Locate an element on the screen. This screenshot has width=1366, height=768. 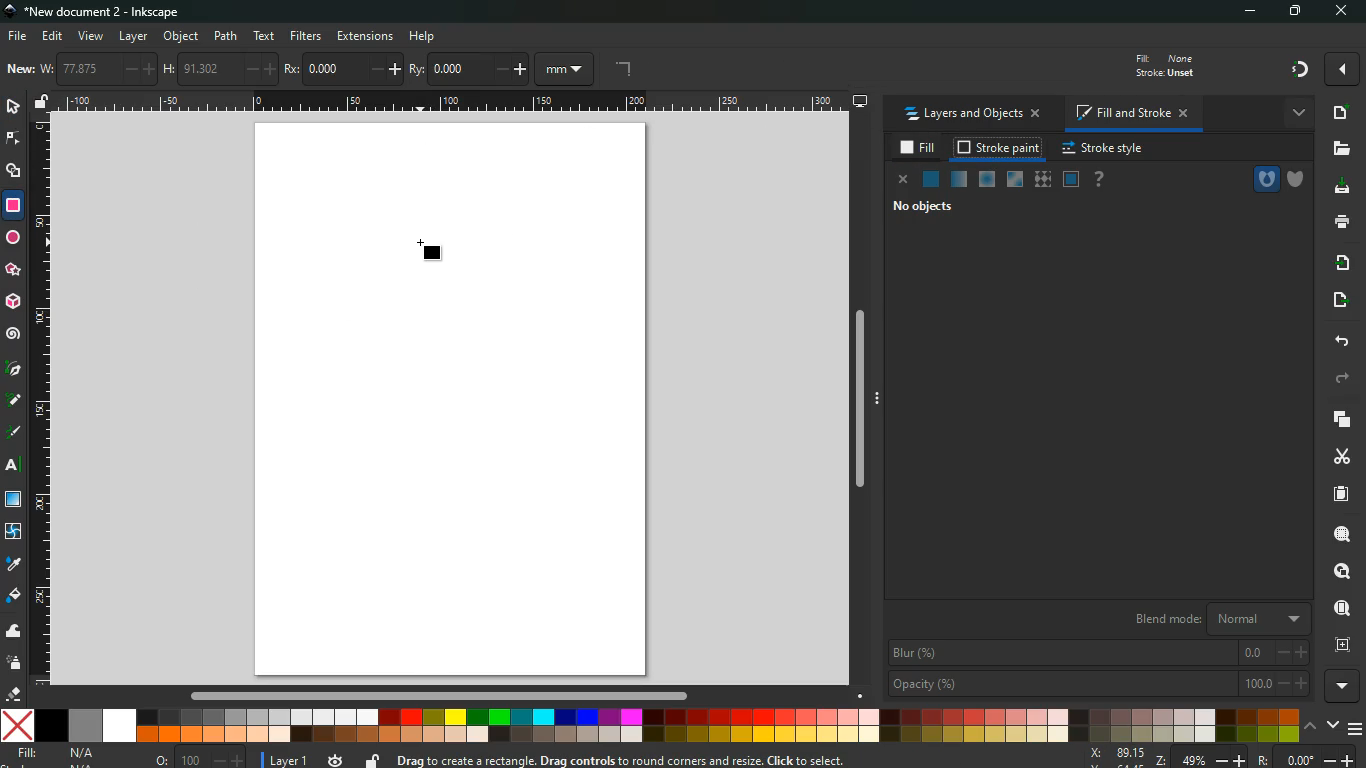
filters is located at coordinates (308, 36).